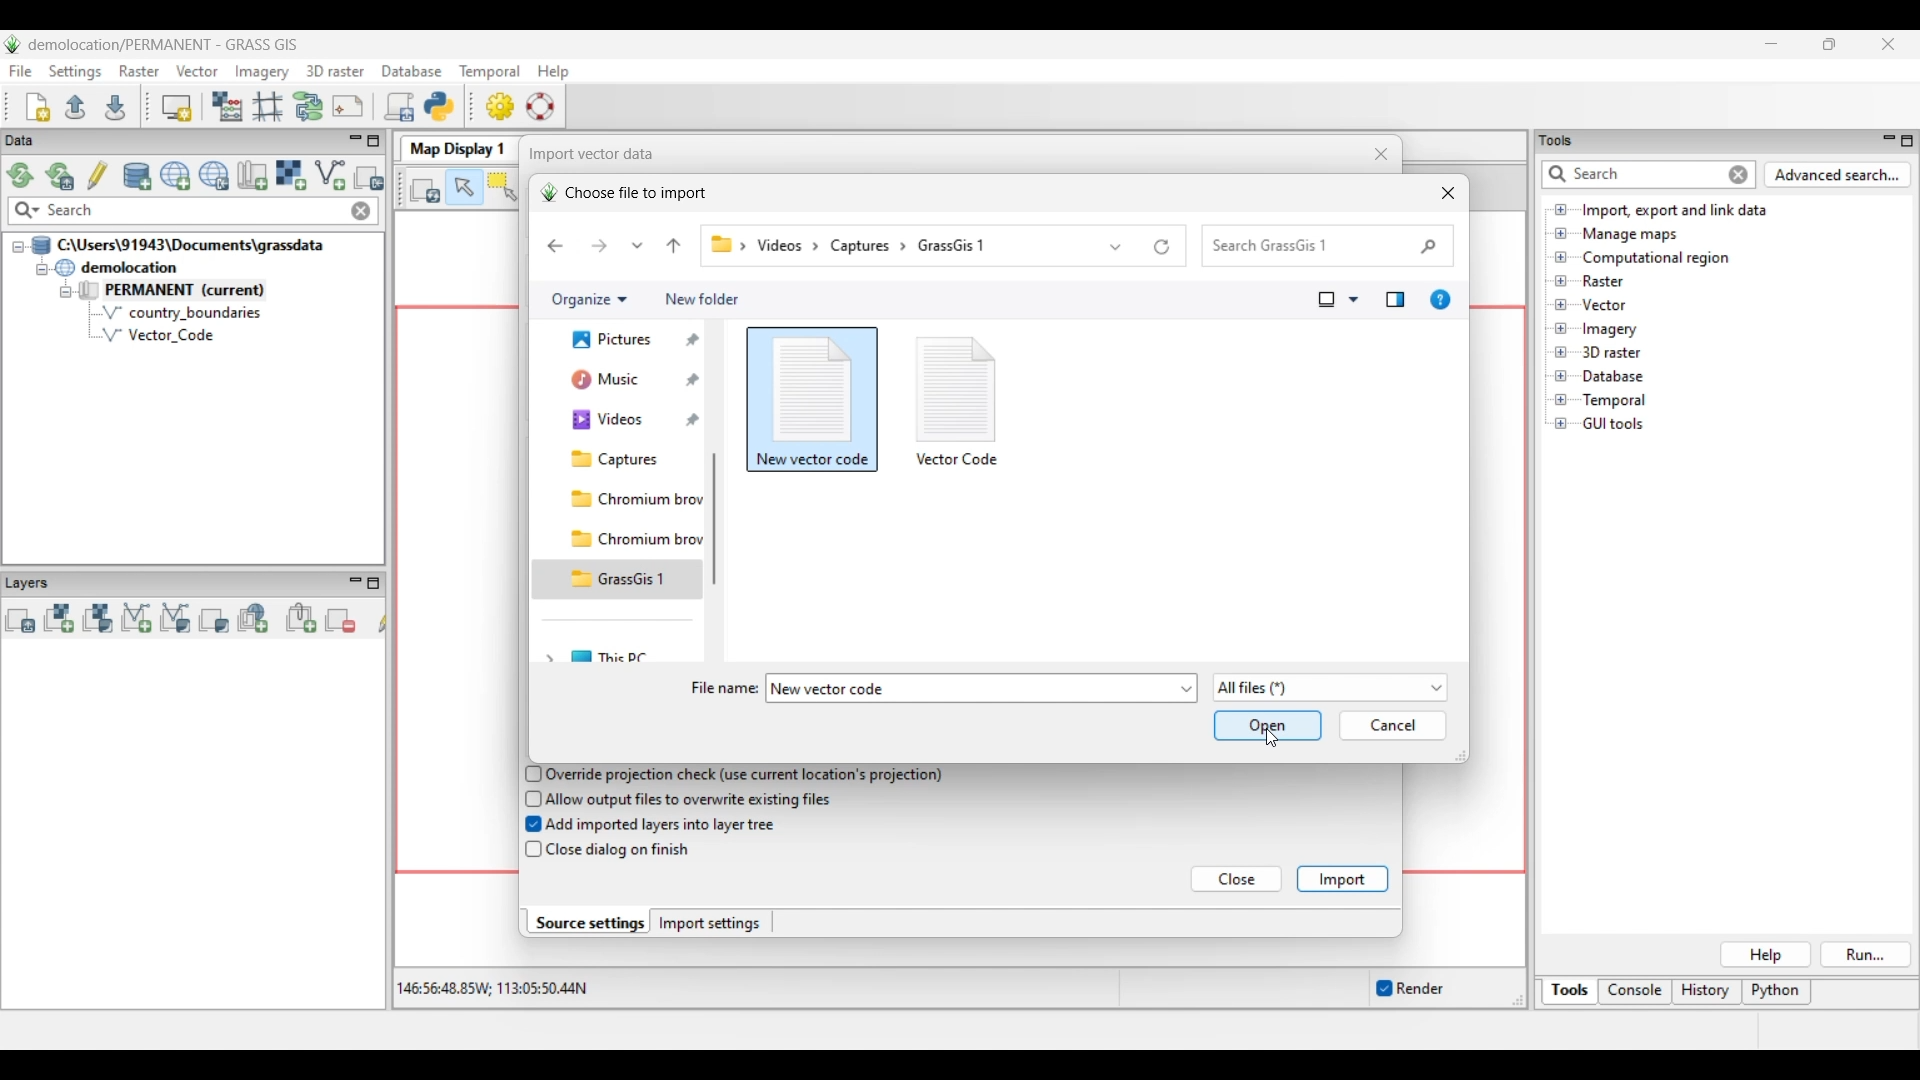 The height and width of the screenshot is (1080, 1920). Describe the element at coordinates (662, 824) in the screenshot. I see `Add imported layers into layer tree` at that location.